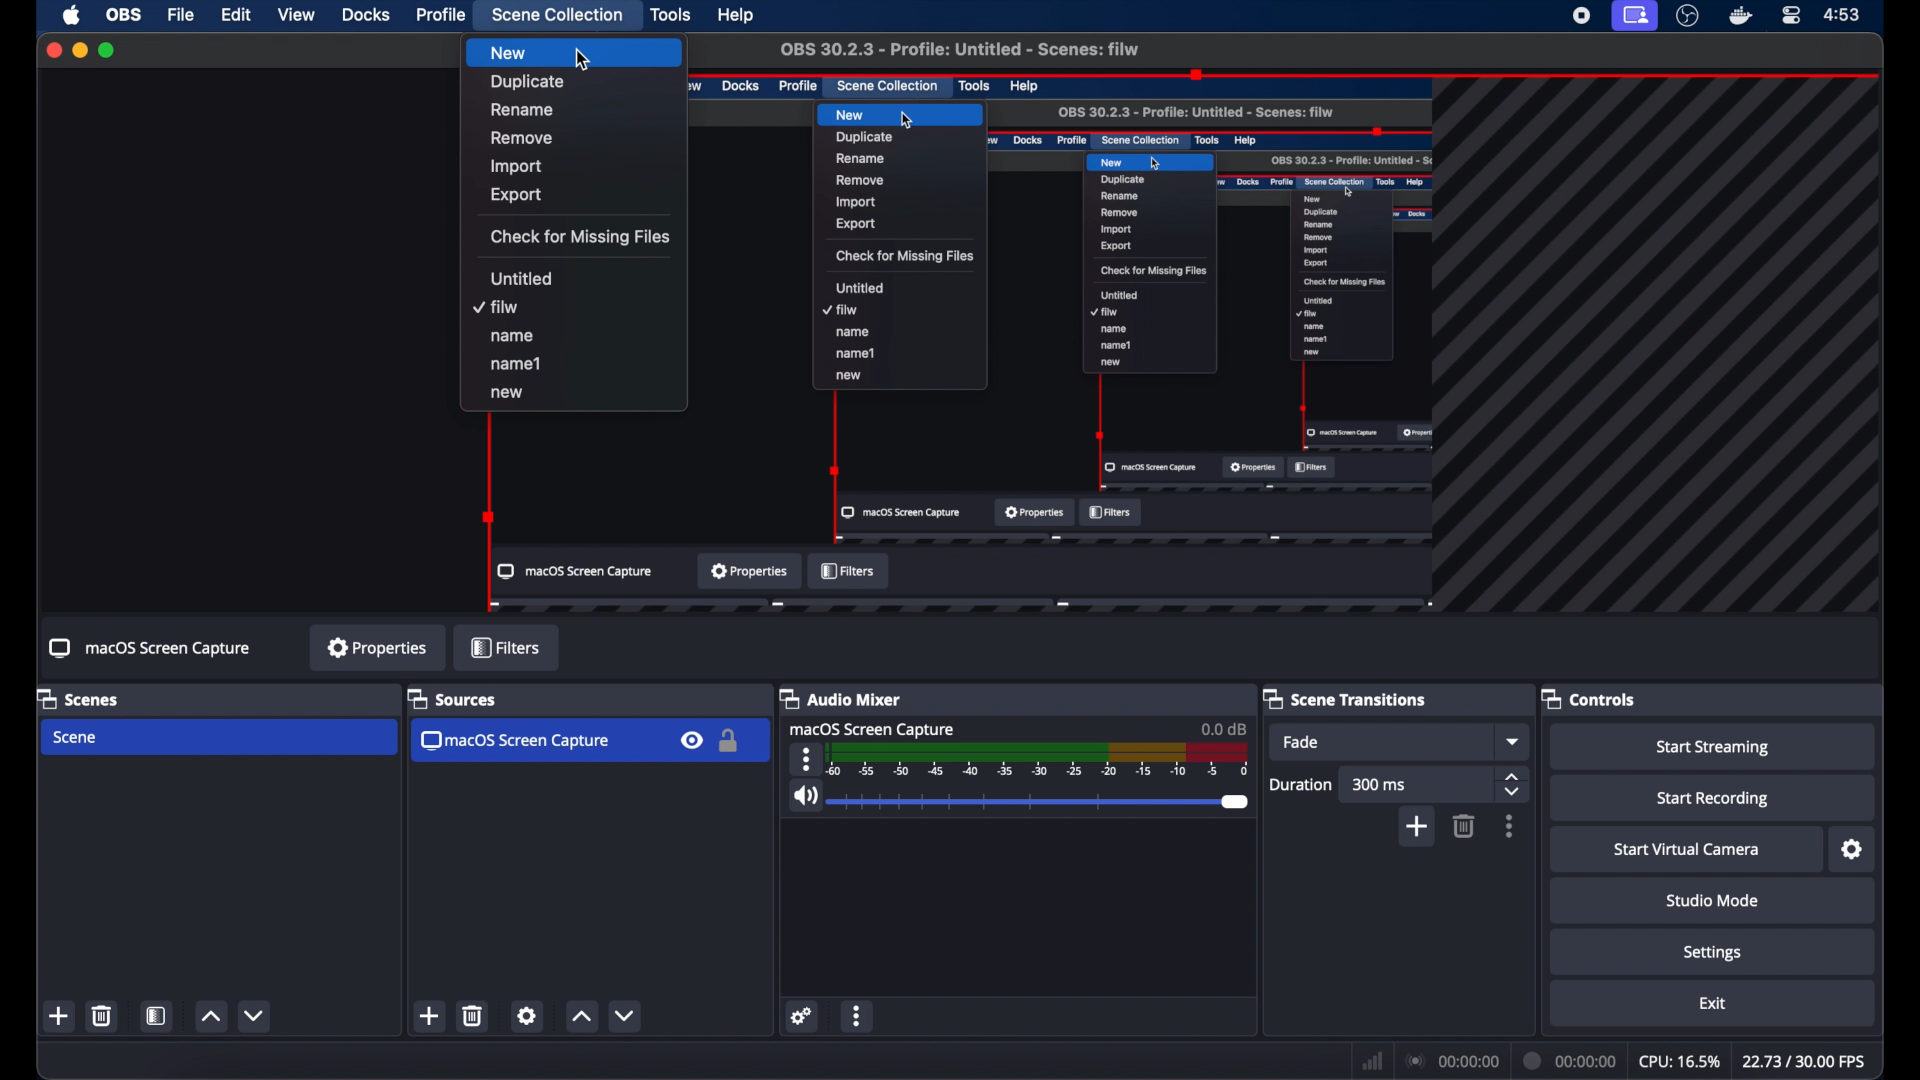 The width and height of the screenshot is (1920, 1080). What do you see at coordinates (236, 16) in the screenshot?
I see `edit` at bounding box center [236, 16].